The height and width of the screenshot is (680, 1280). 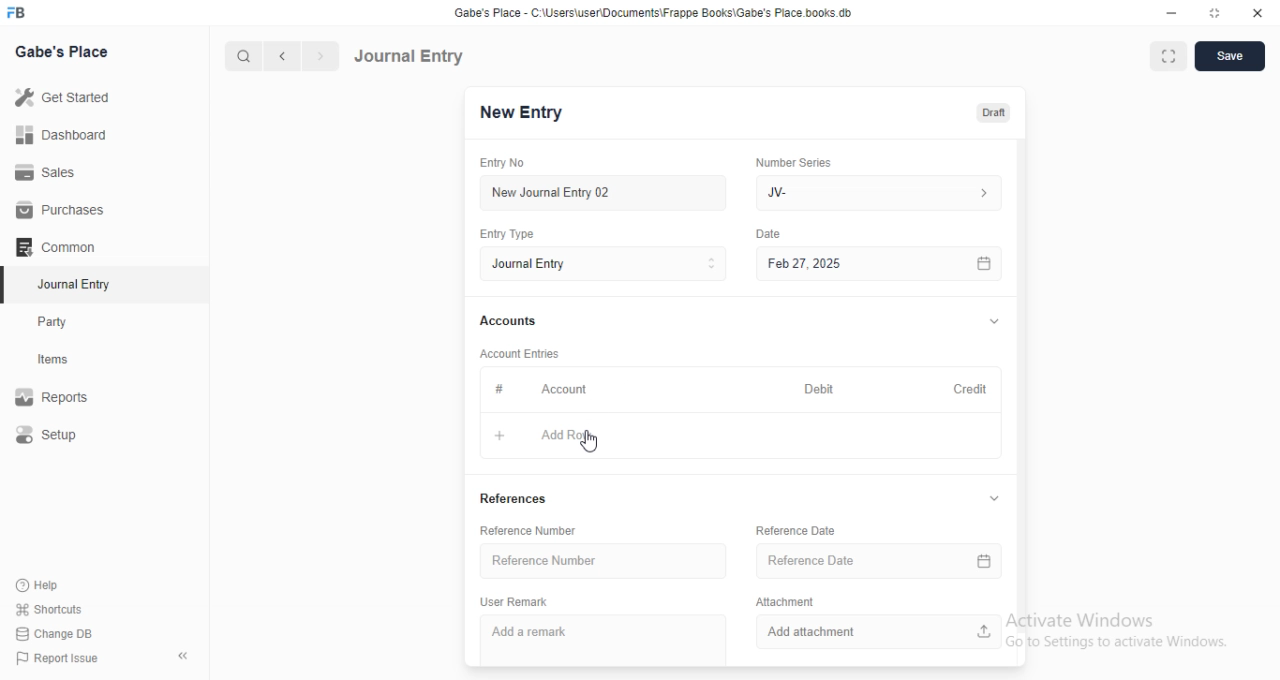 What do you see at coordinates (63, 51) in the screenshot?
I see `Gabe's Place` at bounding box center [63, 51].